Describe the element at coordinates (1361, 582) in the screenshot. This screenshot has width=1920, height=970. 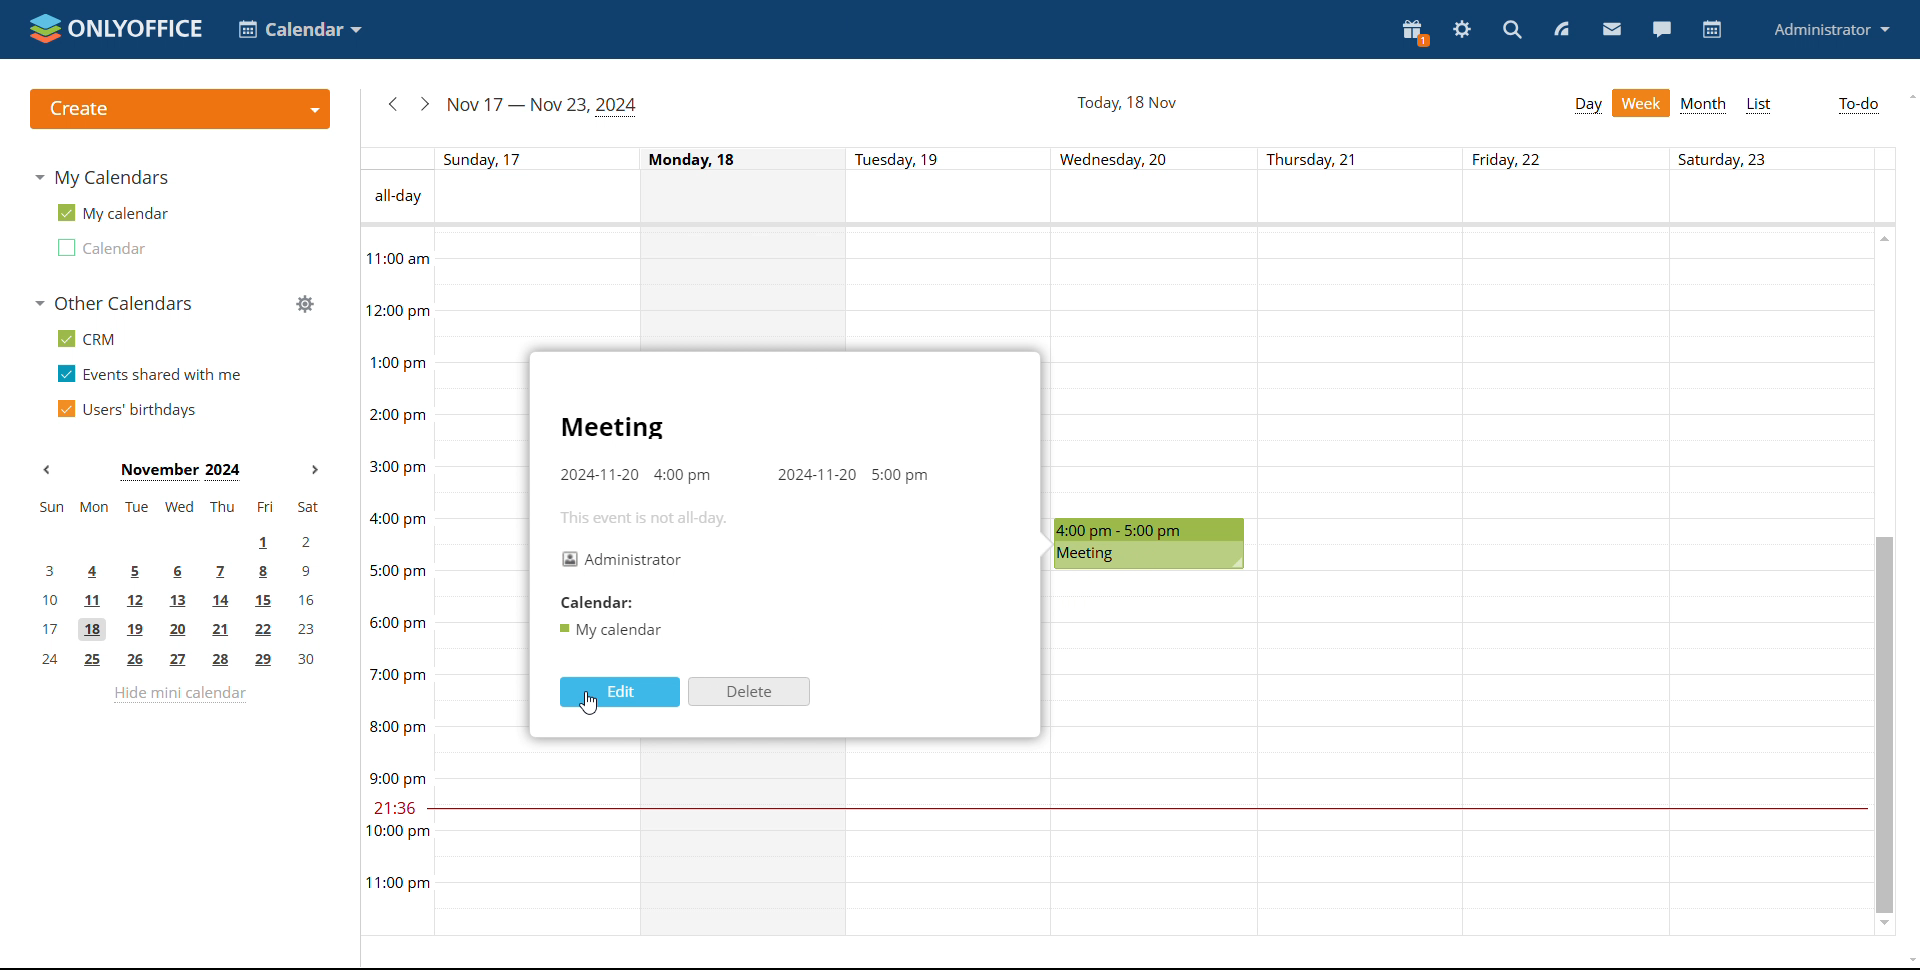
I see `Thursday` at that location.